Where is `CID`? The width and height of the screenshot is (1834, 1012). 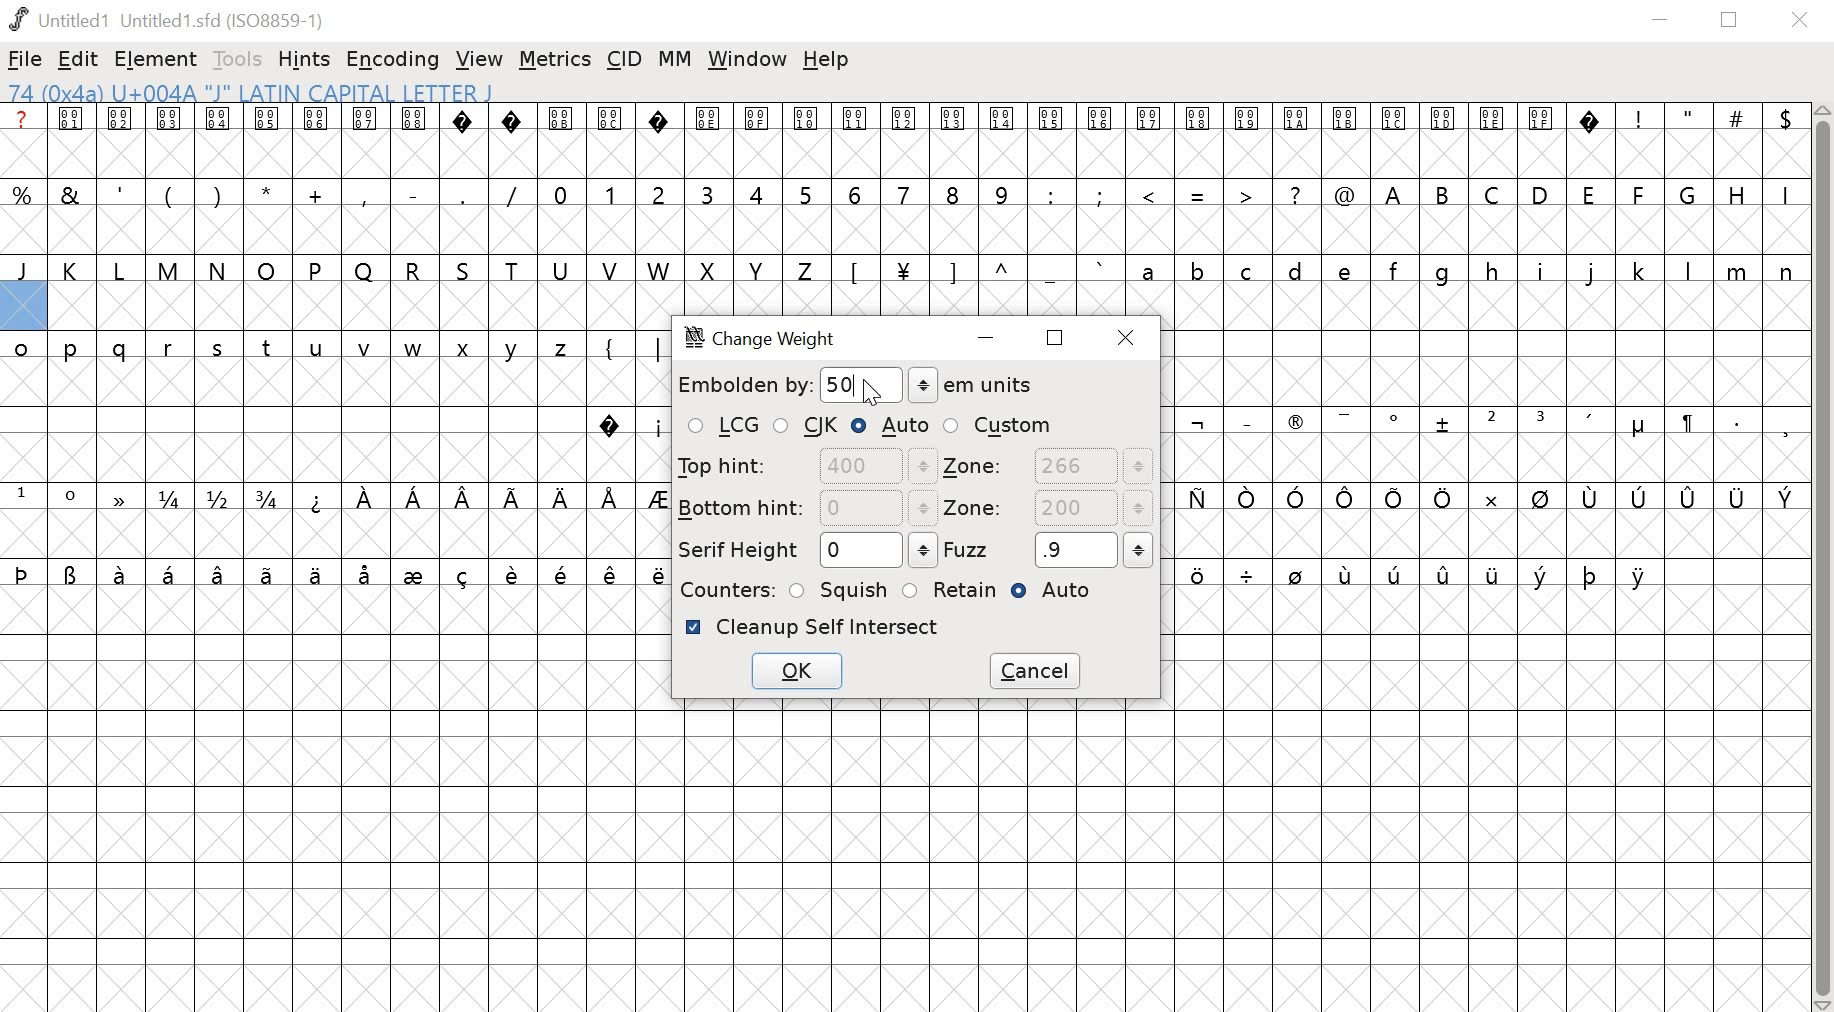
CID is located at coordinates (625, 58).